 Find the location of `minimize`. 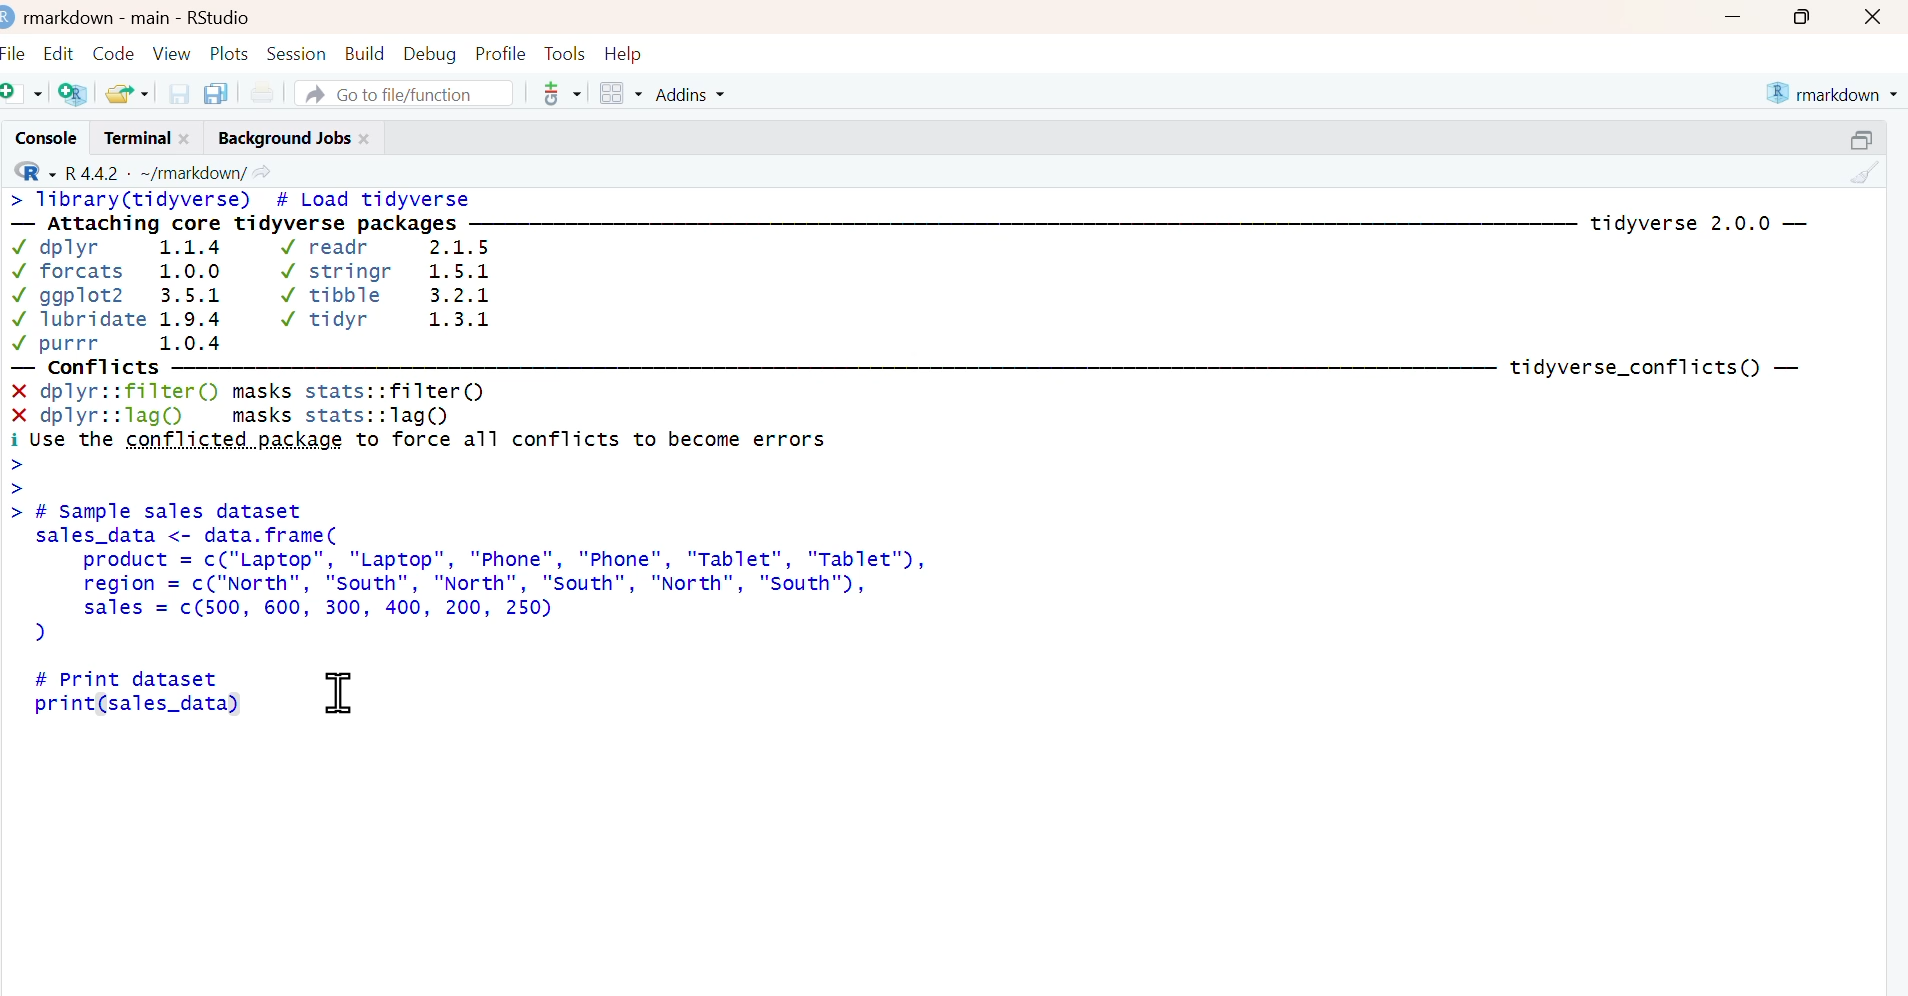

minimize is located at coordinates (1732, 16).